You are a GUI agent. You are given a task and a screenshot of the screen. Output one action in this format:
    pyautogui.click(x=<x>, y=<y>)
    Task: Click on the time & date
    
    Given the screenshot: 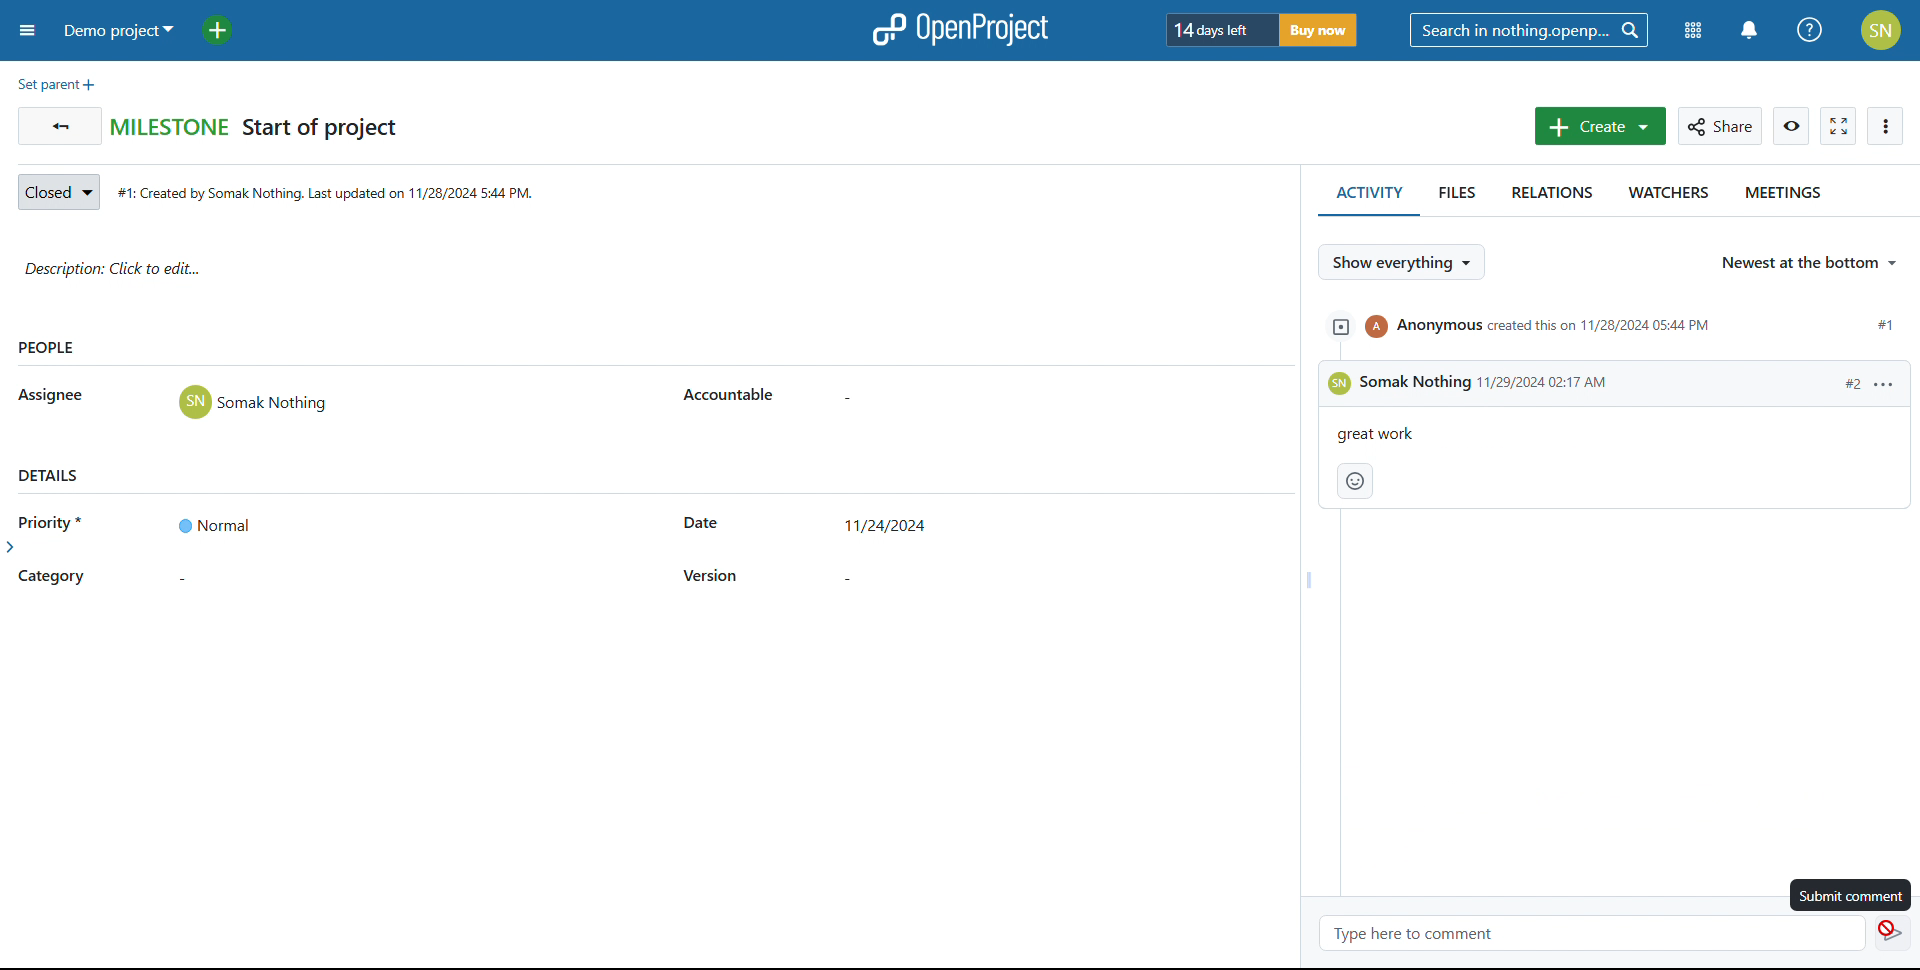 What is the action you would take?
    pyautogui.click(x=1548, y=385)
    